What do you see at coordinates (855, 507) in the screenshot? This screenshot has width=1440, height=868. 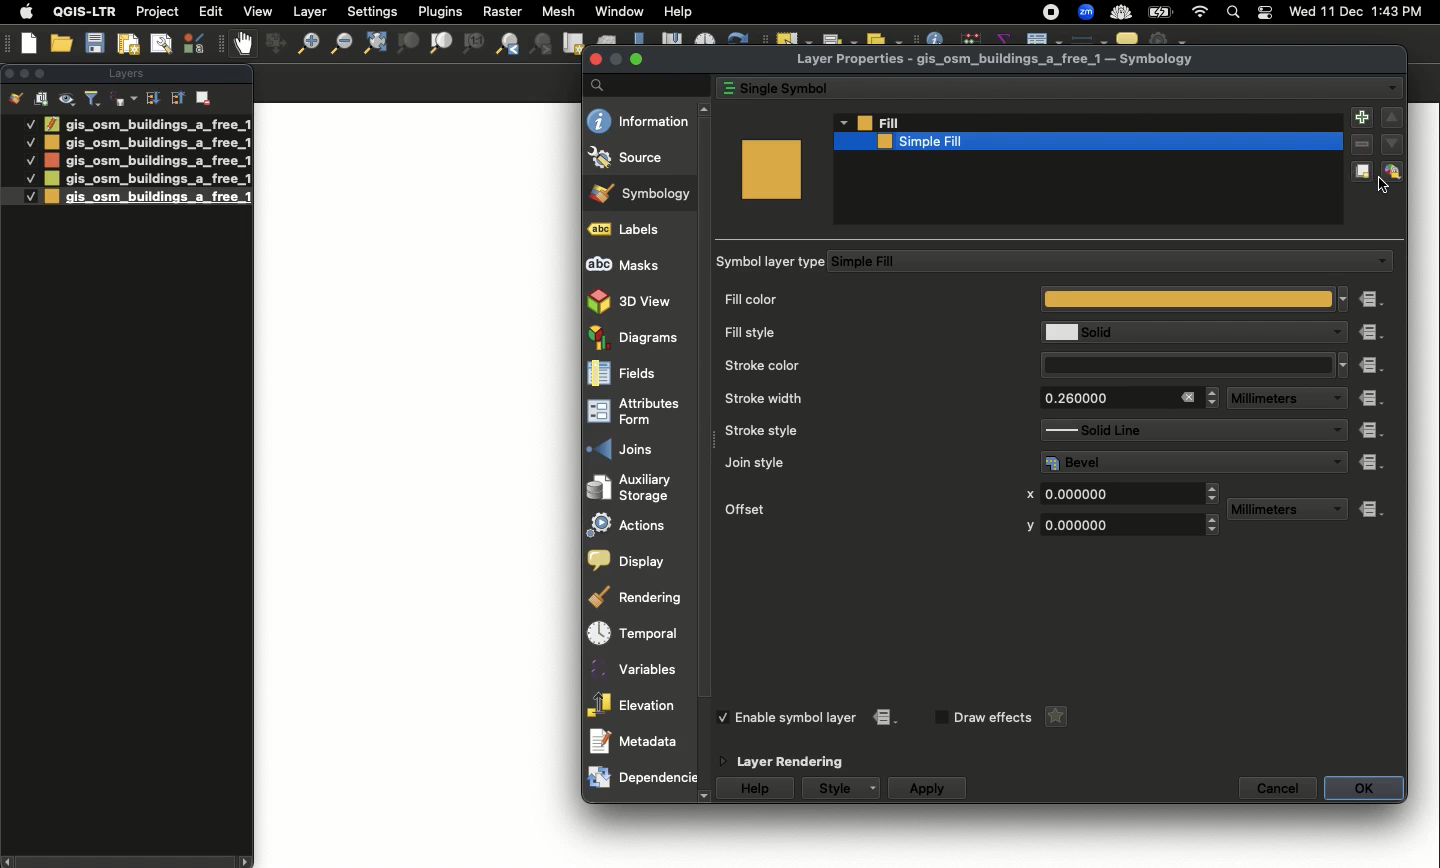 I see `Offset` at bounding box center [855, 507].